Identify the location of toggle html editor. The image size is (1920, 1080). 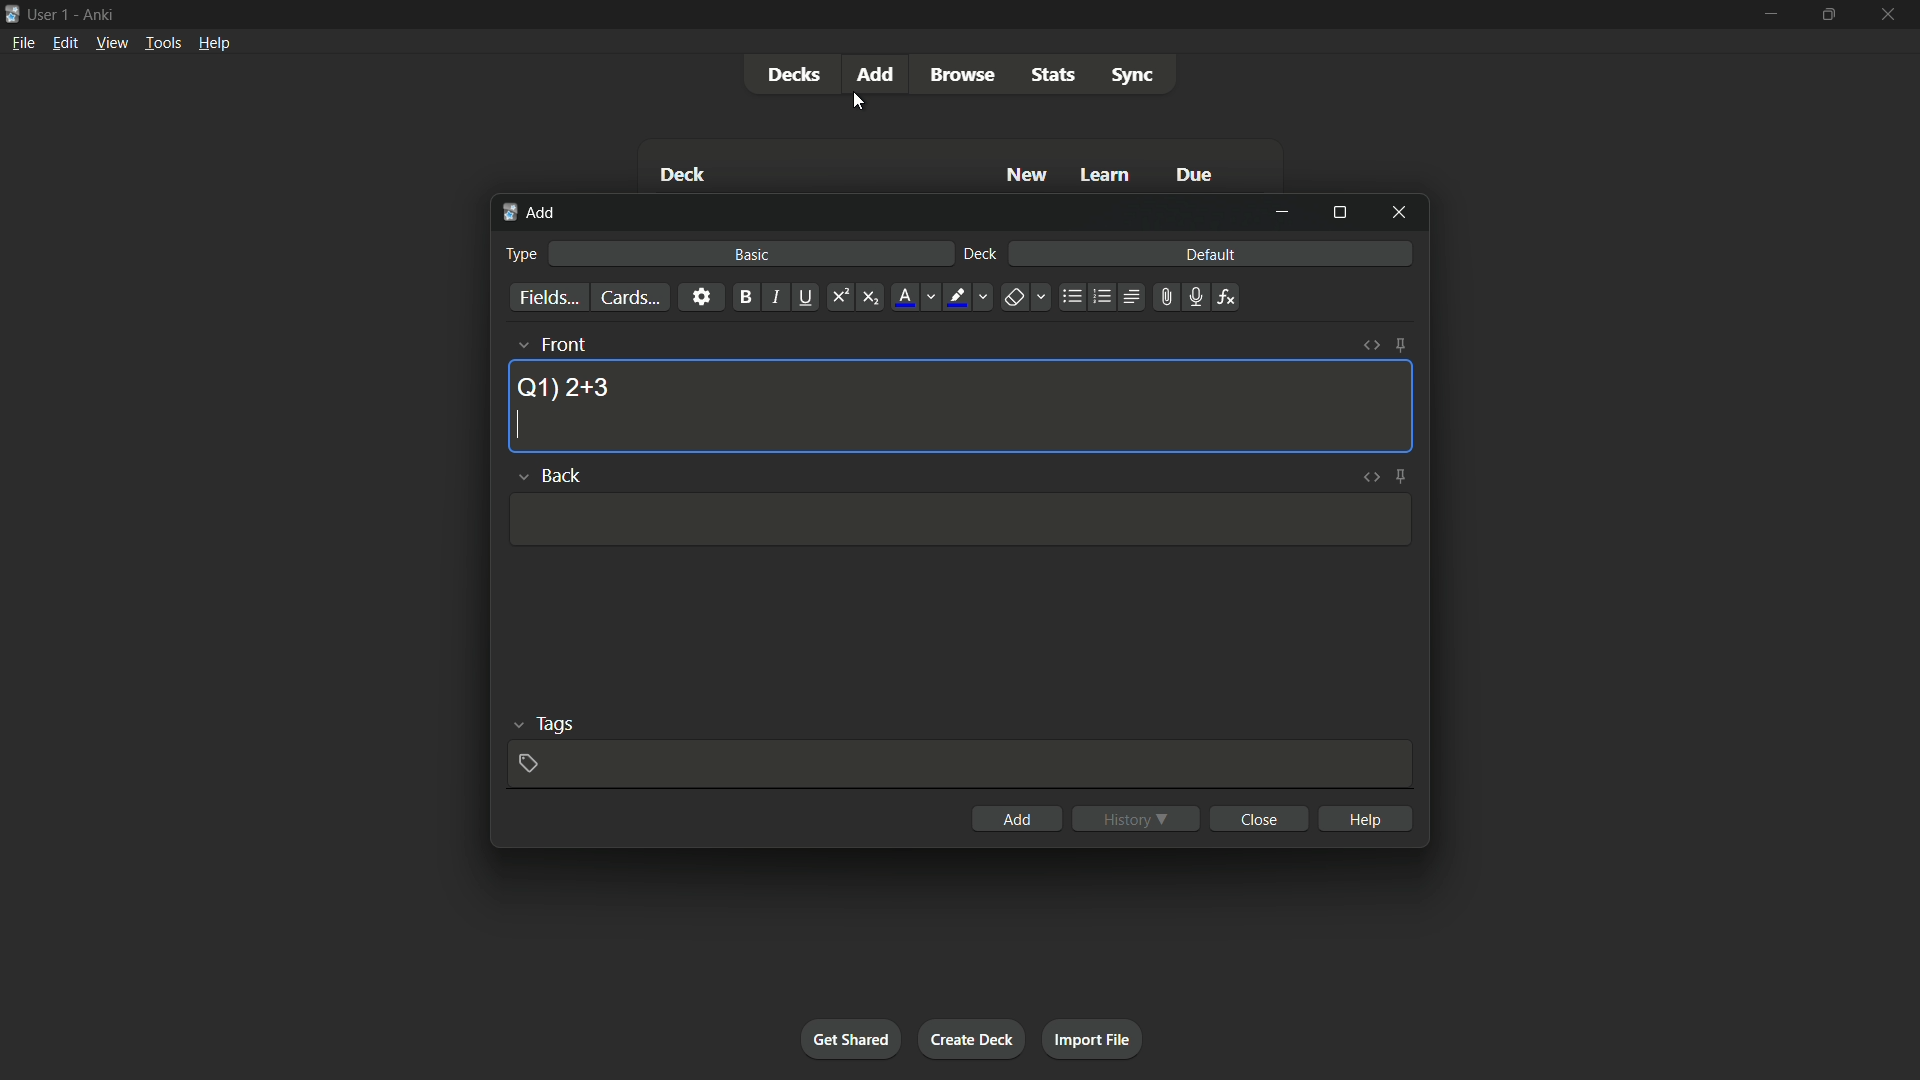
(1371, 478).